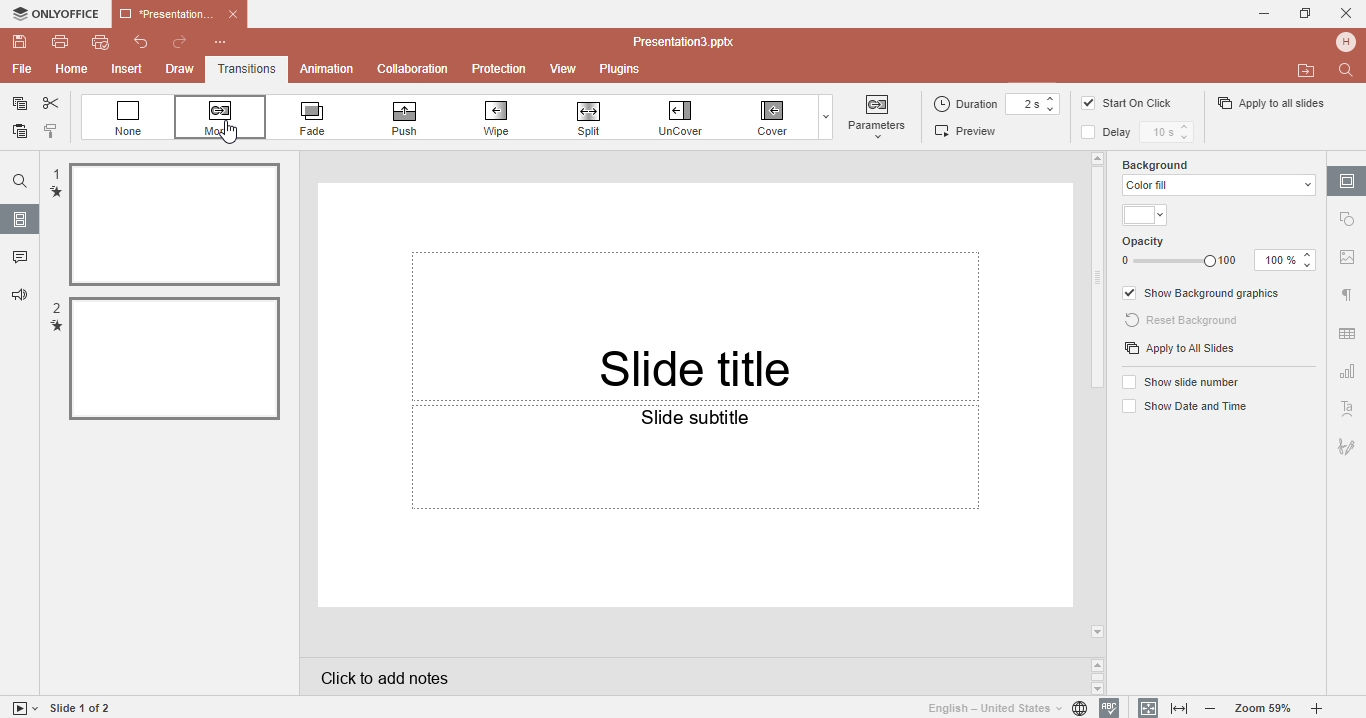 The height and width of the screenshot is (718, 1366). I want to click on Paragraph settings, so click(1346, 295).